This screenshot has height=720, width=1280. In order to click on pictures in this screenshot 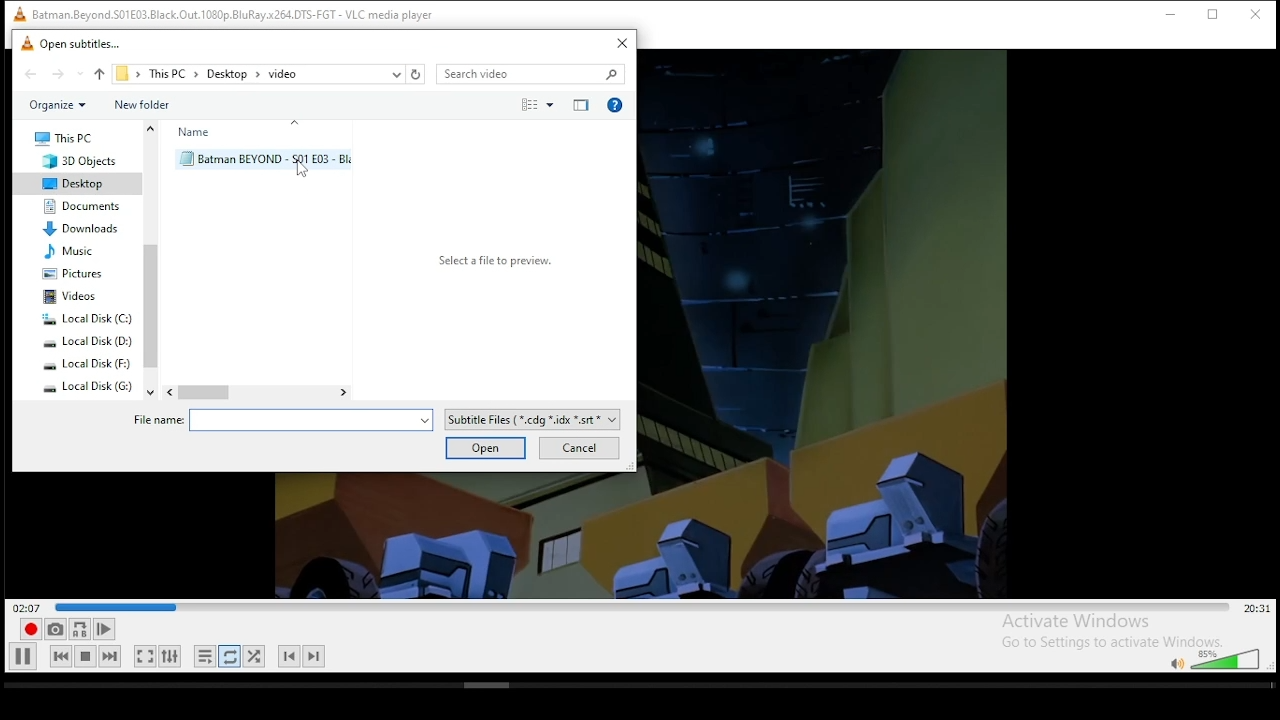, I will do `click(75, 274)`.